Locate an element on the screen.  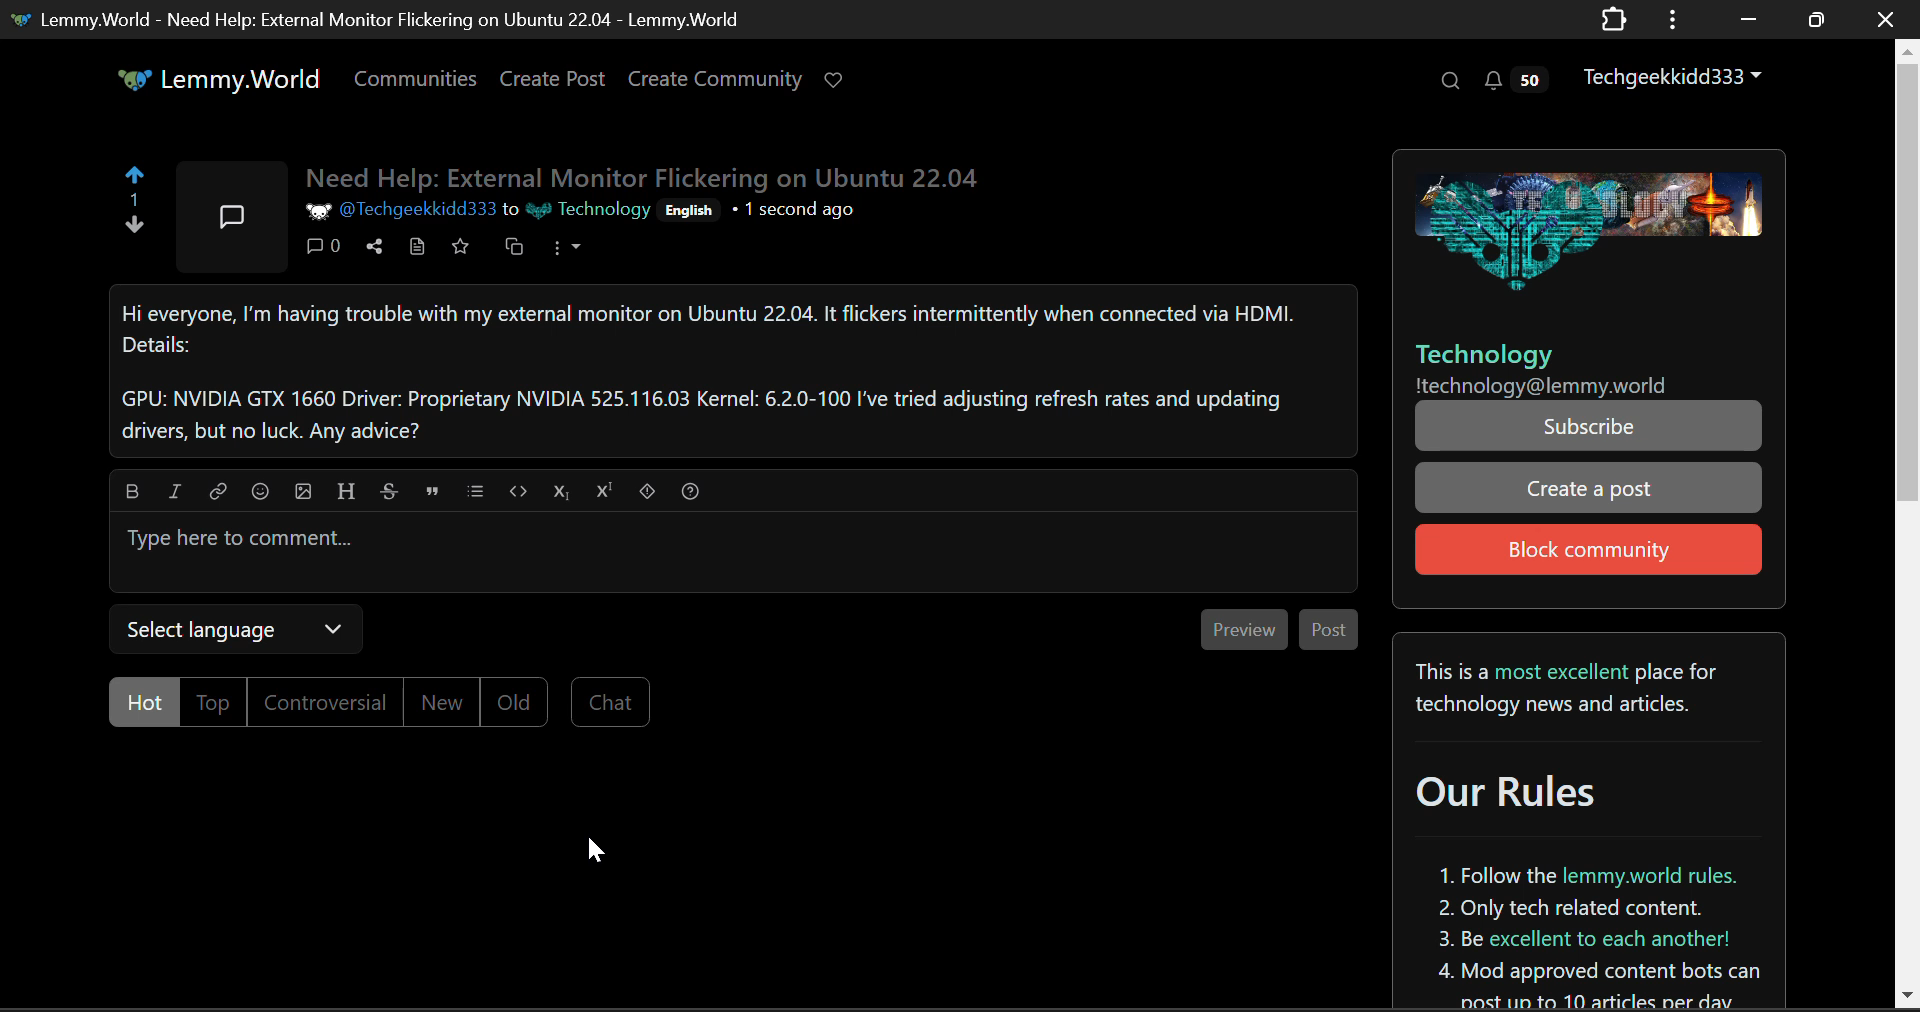
Community Rules is located at coordinates (1590, 823).